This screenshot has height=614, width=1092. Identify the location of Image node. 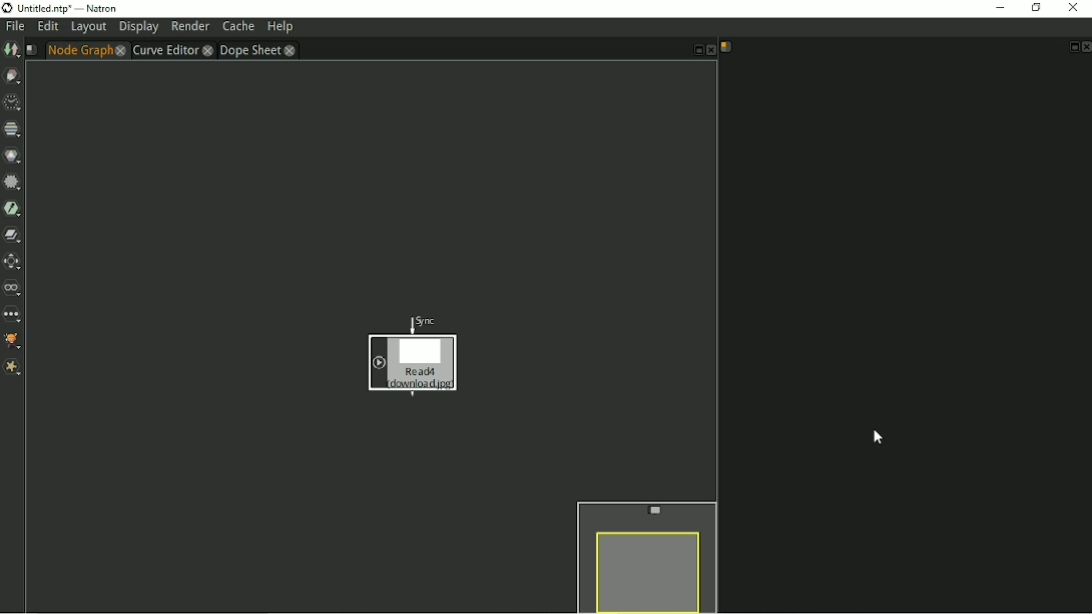
(418, 357).